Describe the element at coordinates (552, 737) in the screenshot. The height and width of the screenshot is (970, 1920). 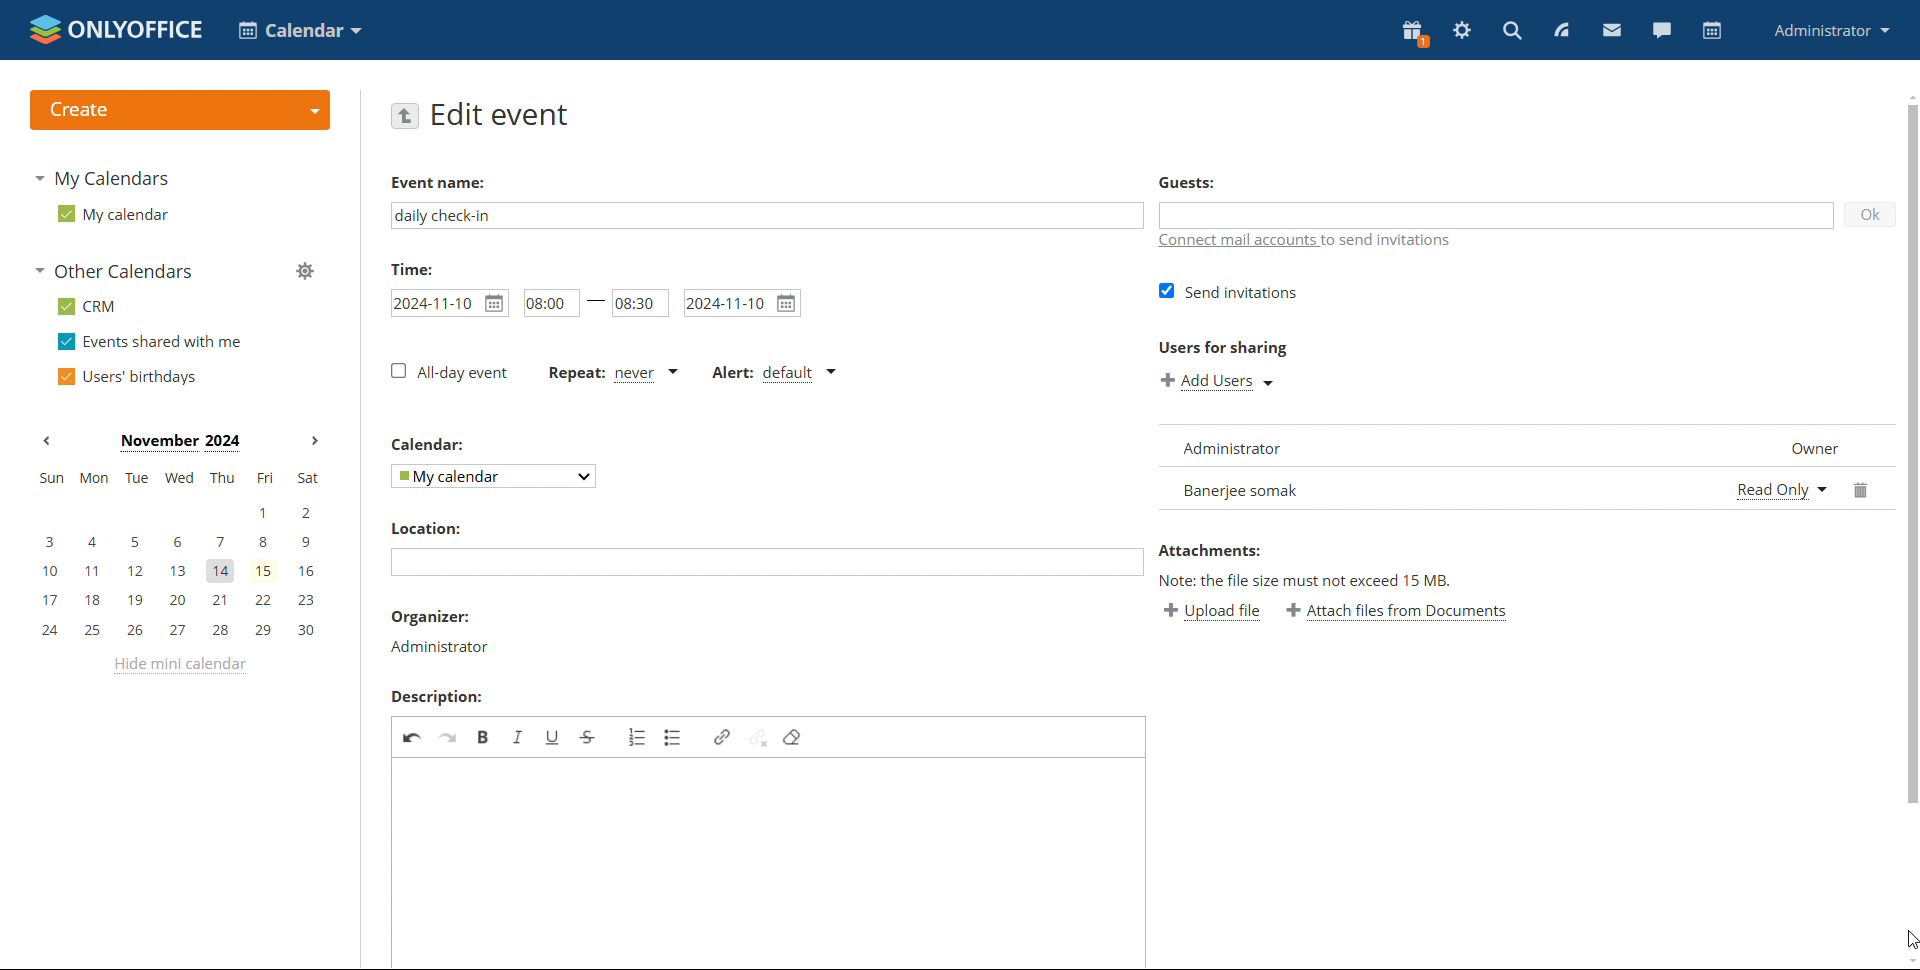
I see `underline` at that location.